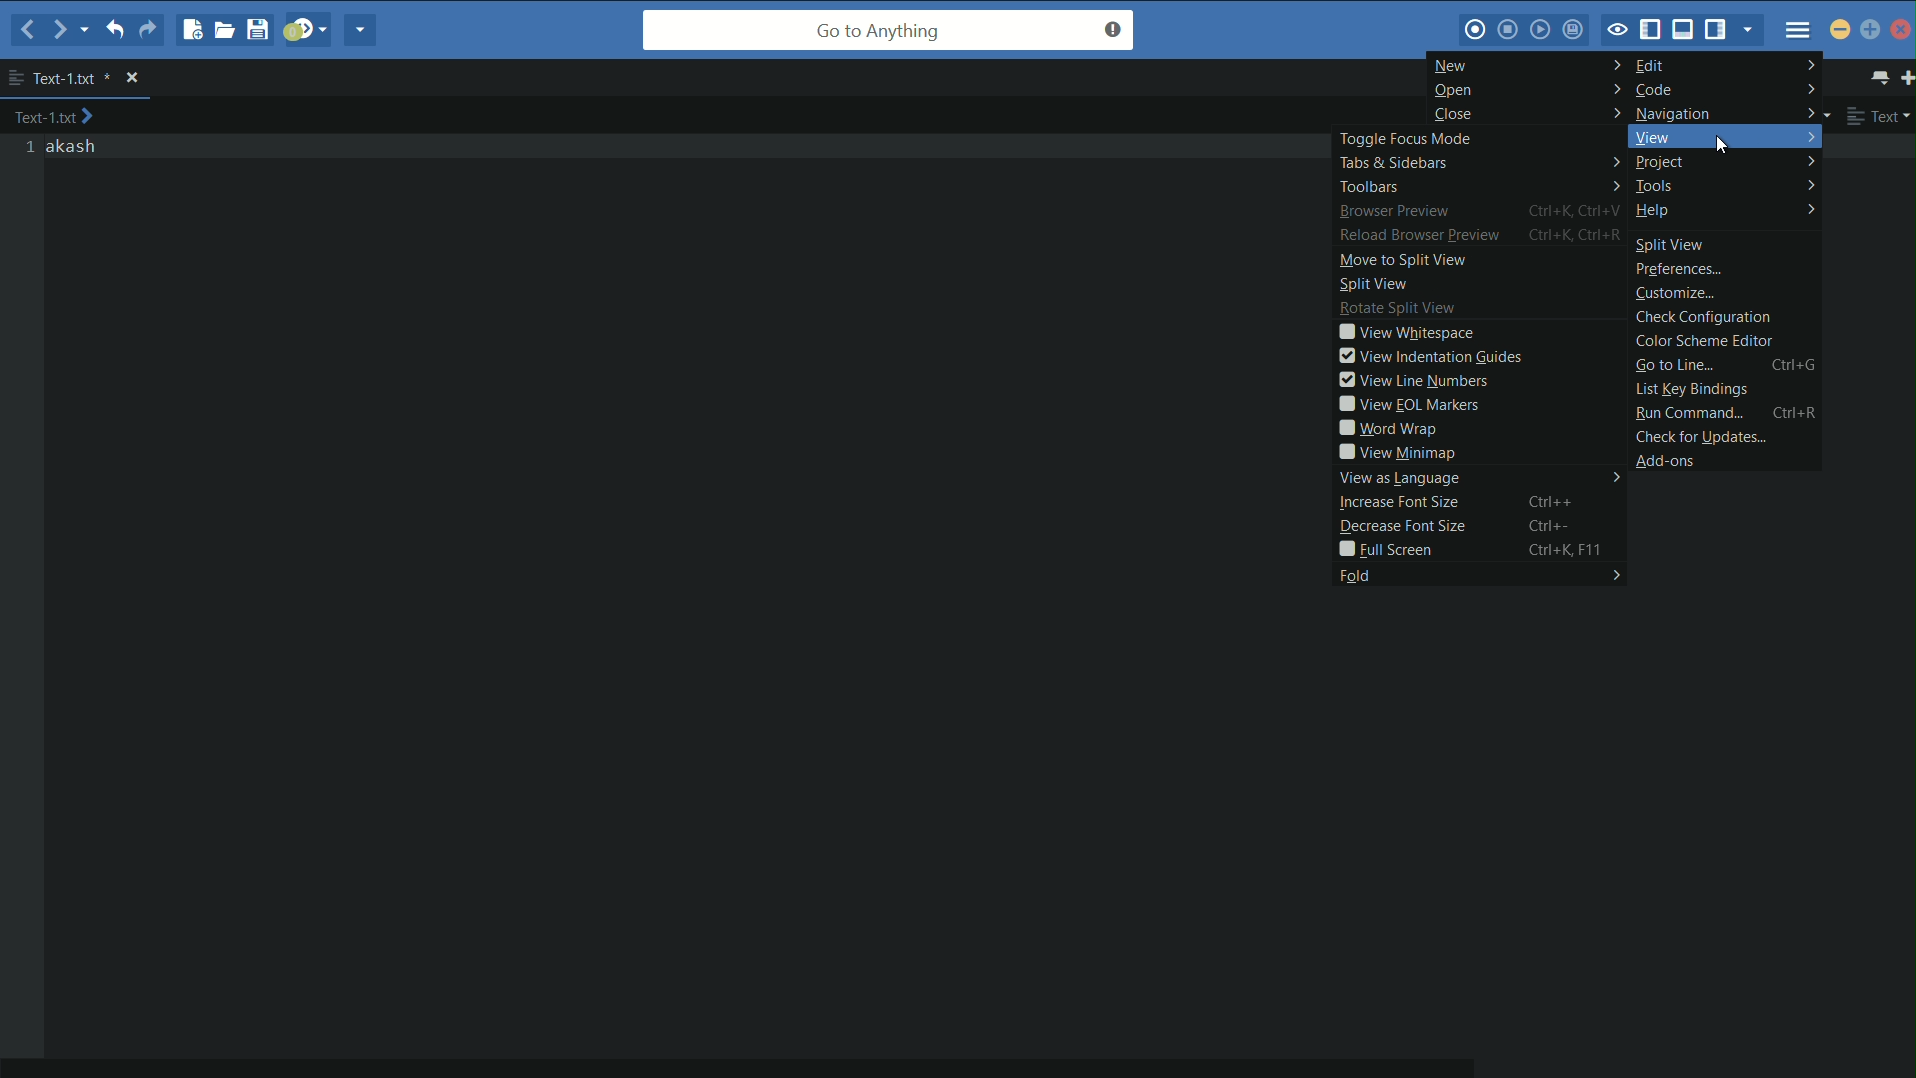 The width and height of the screenshot is (1916, 1078). What do you see at coordinates (190, 29) in the screenshot?
I see `new file` at bounding box center [190, 29].